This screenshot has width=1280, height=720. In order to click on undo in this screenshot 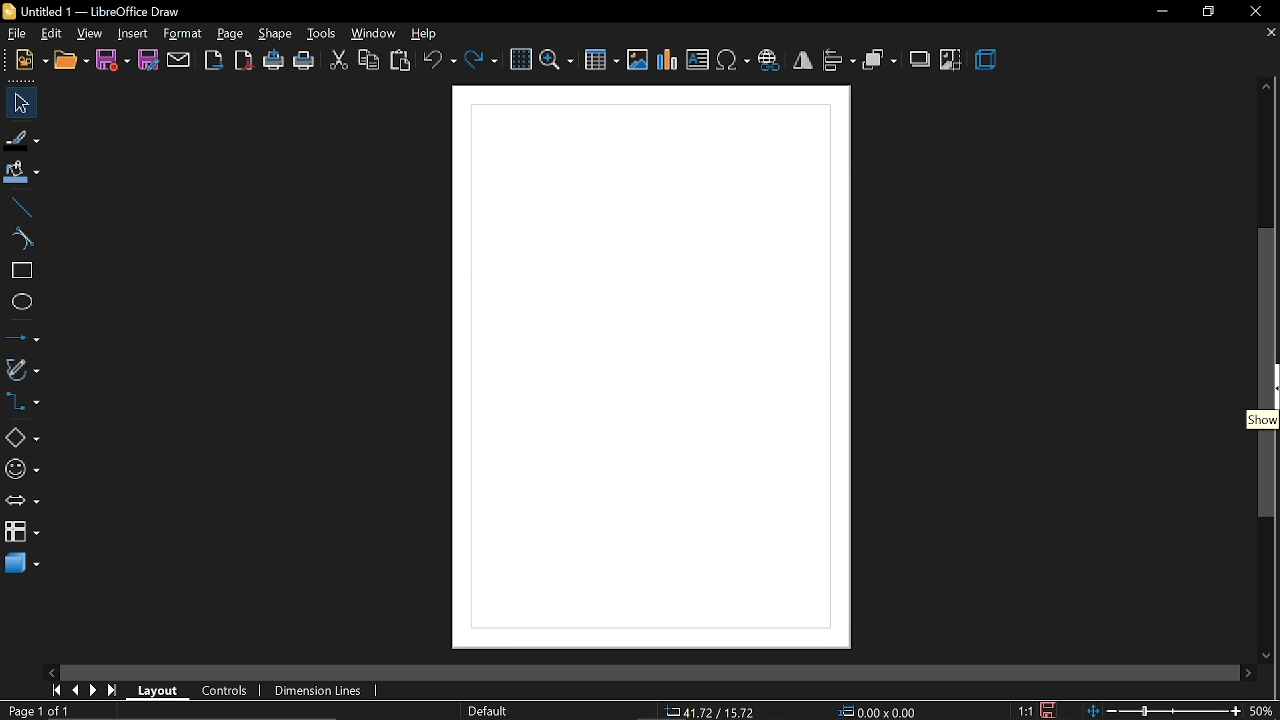, I will do `click(438, 61)`.